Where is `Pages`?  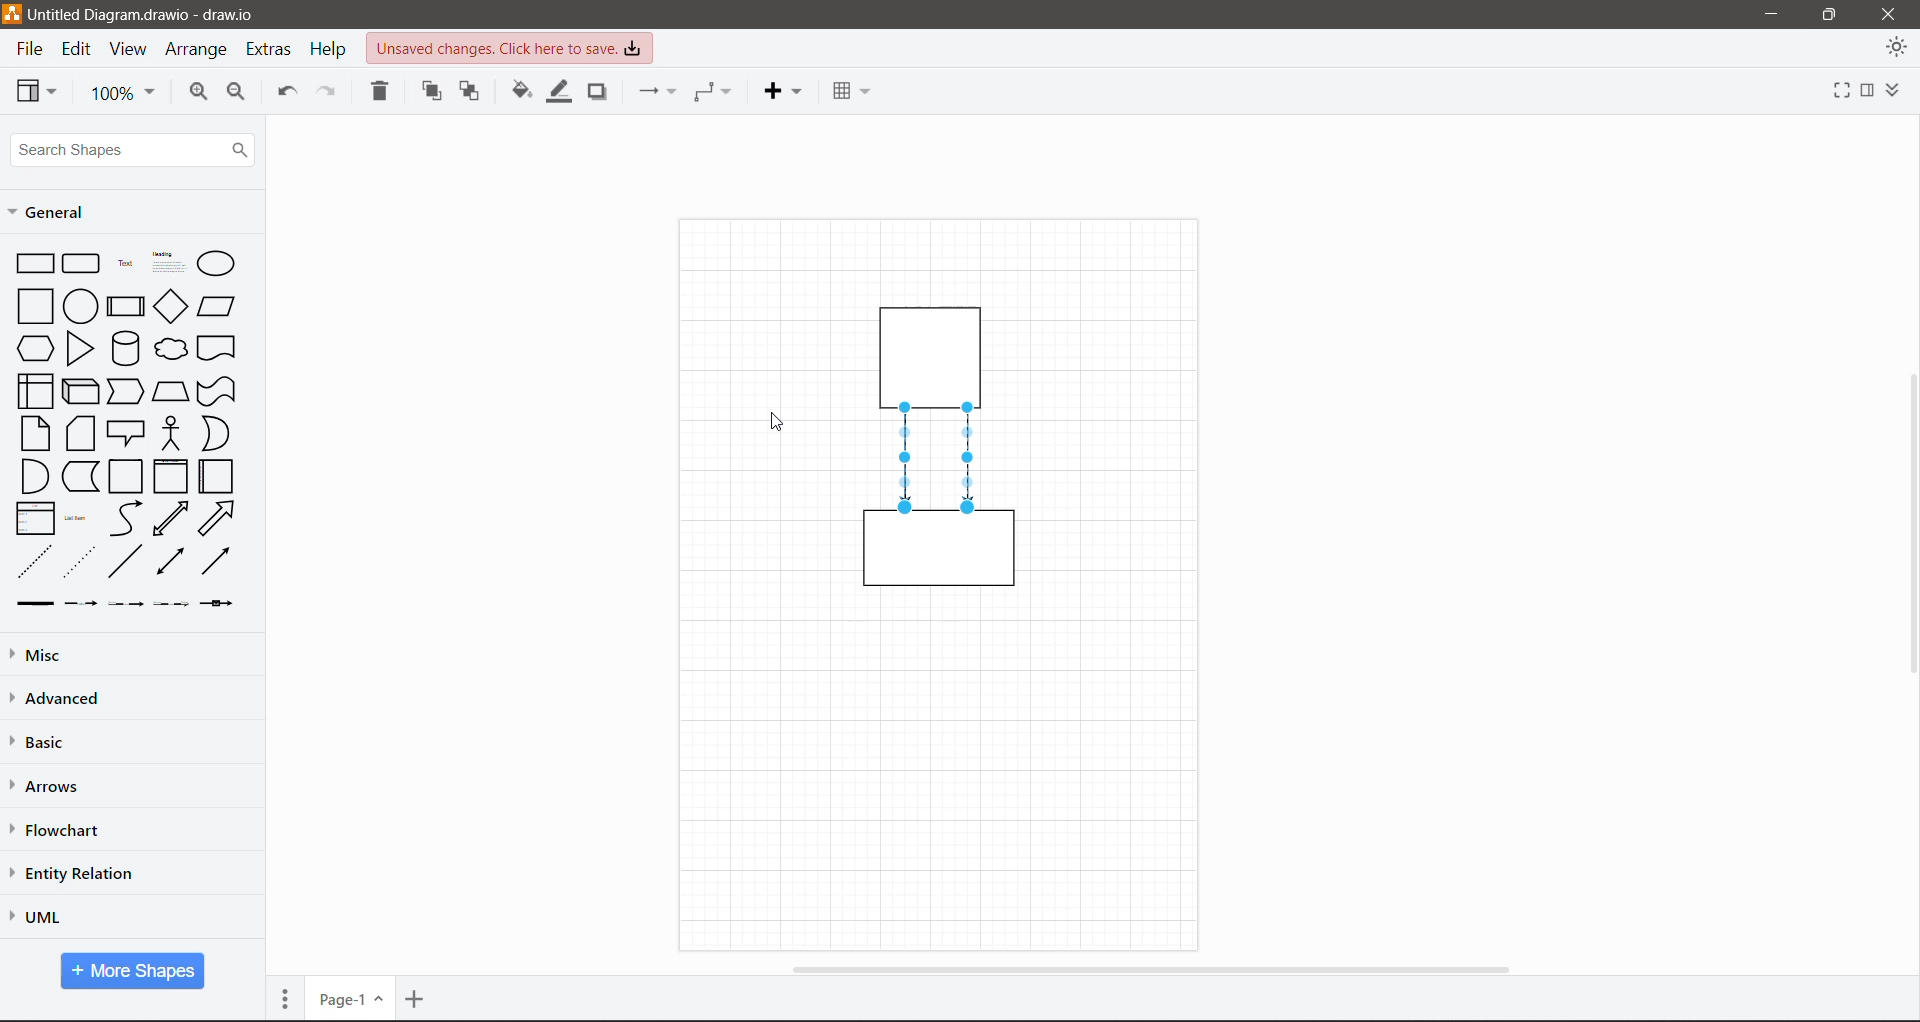 Pages is located at coordinates (285, 998).